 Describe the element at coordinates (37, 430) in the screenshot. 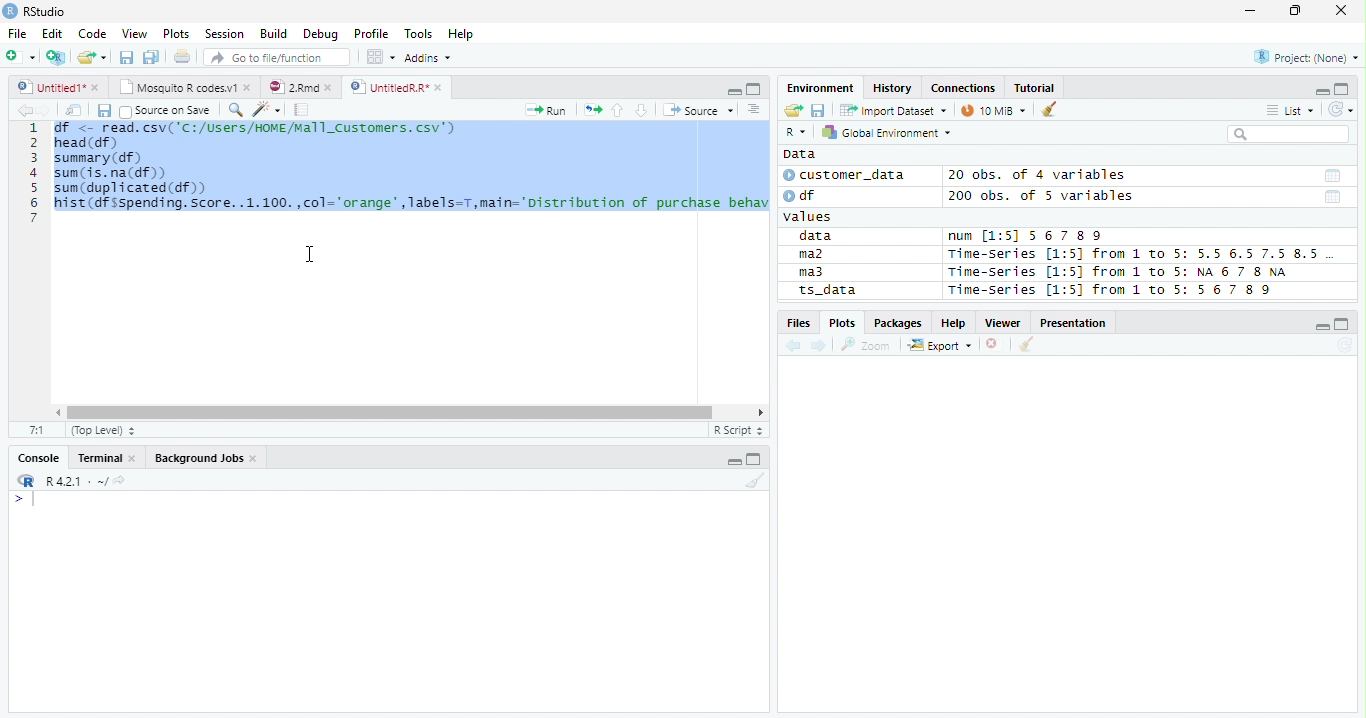

I see `1:1` at that location.